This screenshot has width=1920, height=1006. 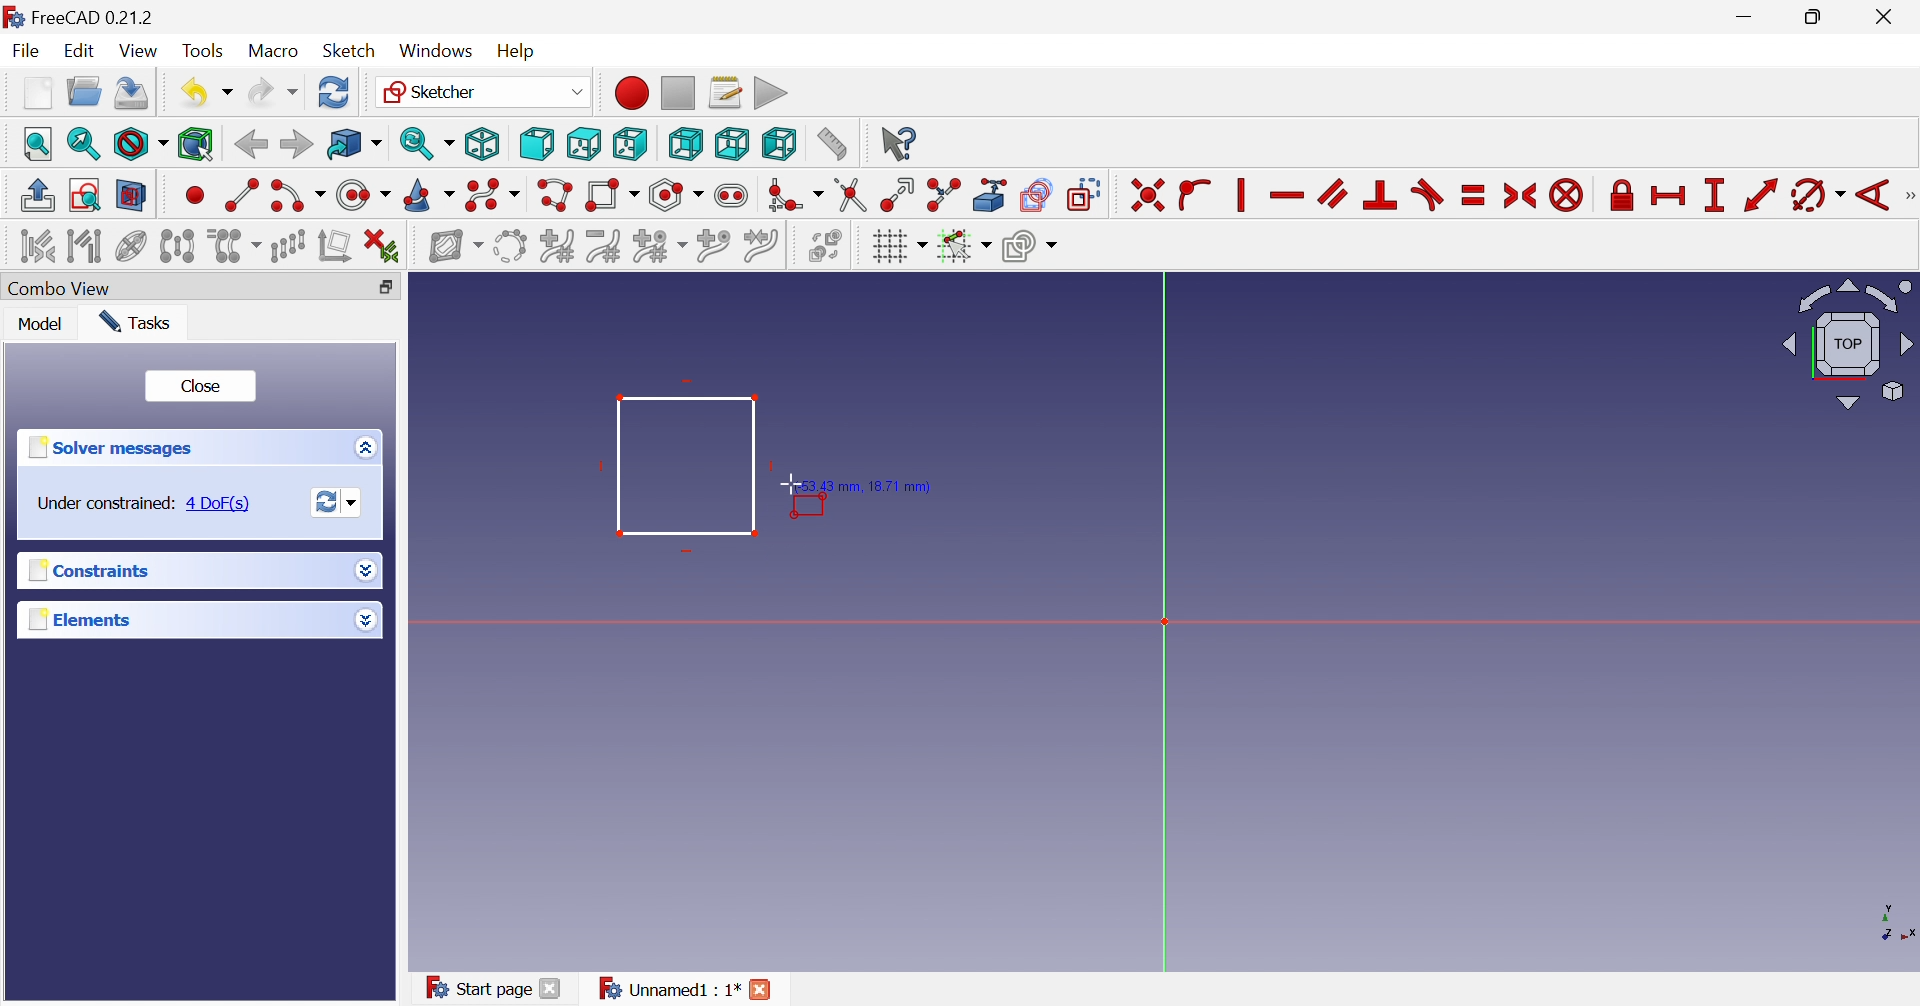 What do you see at coordinates (354, 145) in the screenshot?
I see `Go to linked object` at bounding box center [354, 145].